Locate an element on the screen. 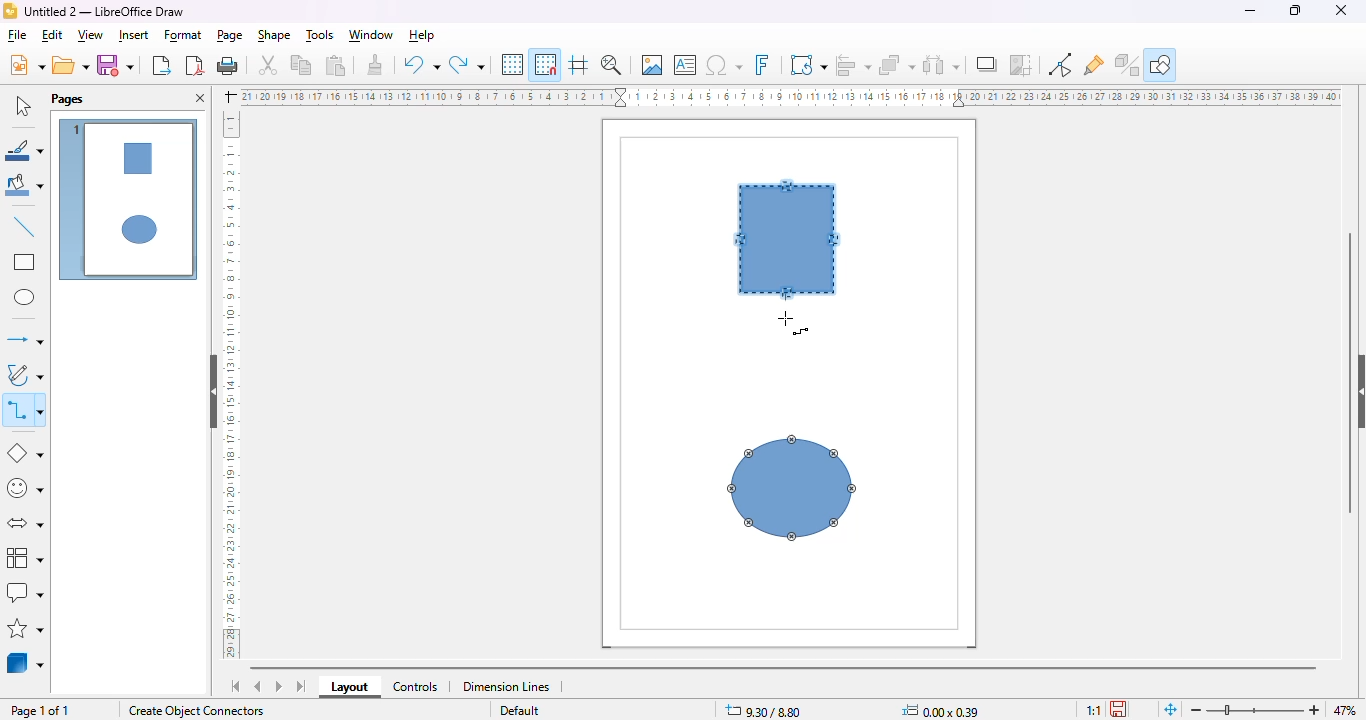 The width and height of the screenshot is (1366, 720). select at least three objects to distribute is located at coordinates (942, 65).